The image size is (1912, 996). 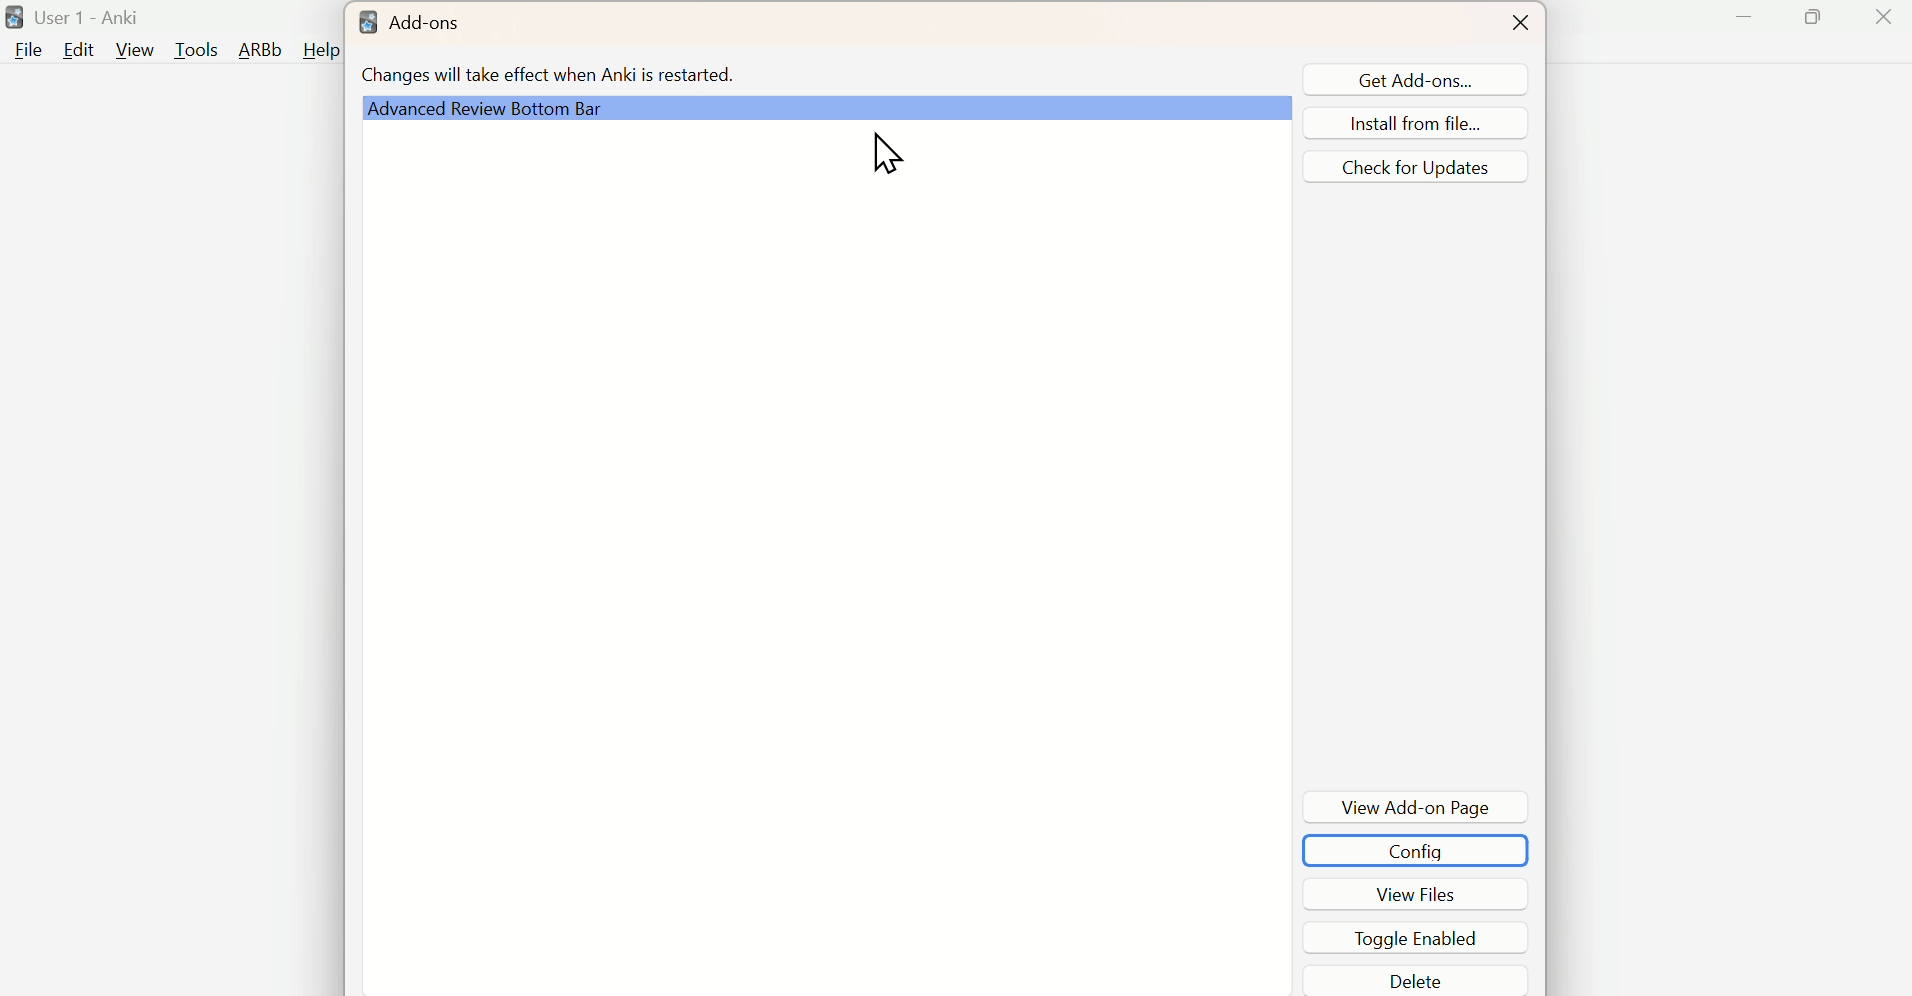 What do you see at coordinates (888, 156) in the screenshot?
I see `Cursor` at bounding box center [888, 156].